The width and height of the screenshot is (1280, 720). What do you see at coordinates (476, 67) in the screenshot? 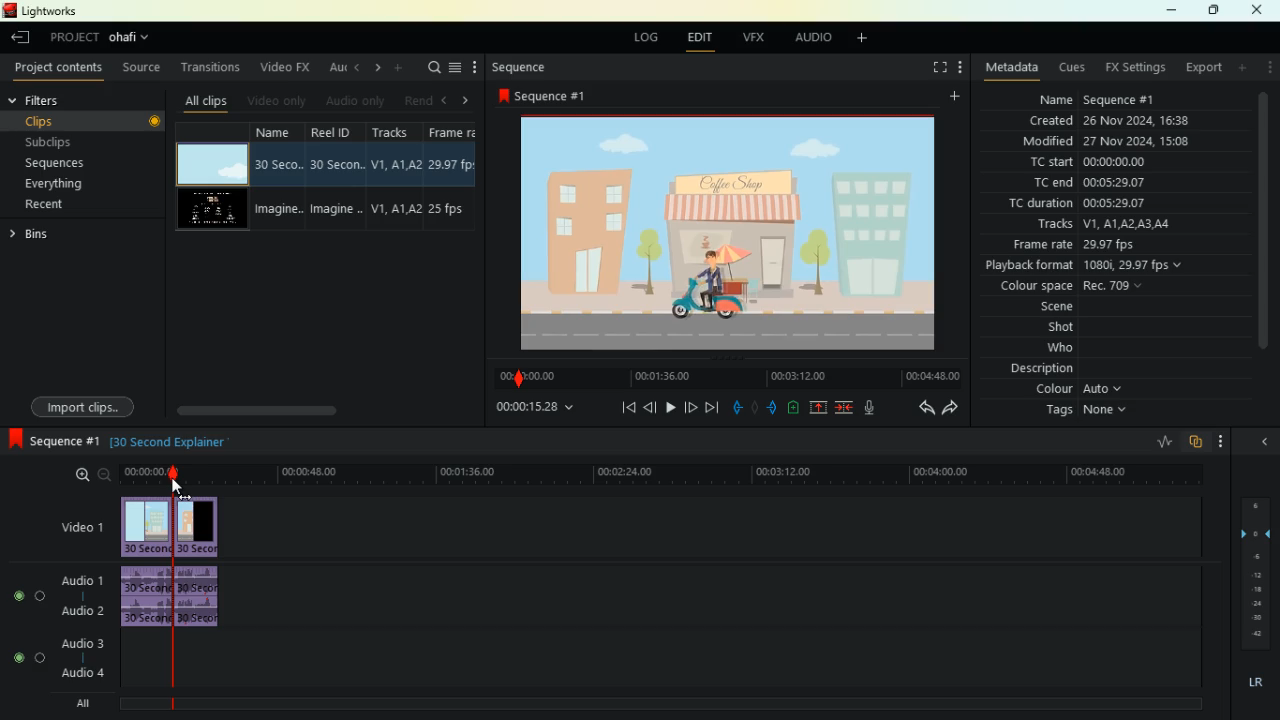
I see `more` at bounding box center [476, 67].